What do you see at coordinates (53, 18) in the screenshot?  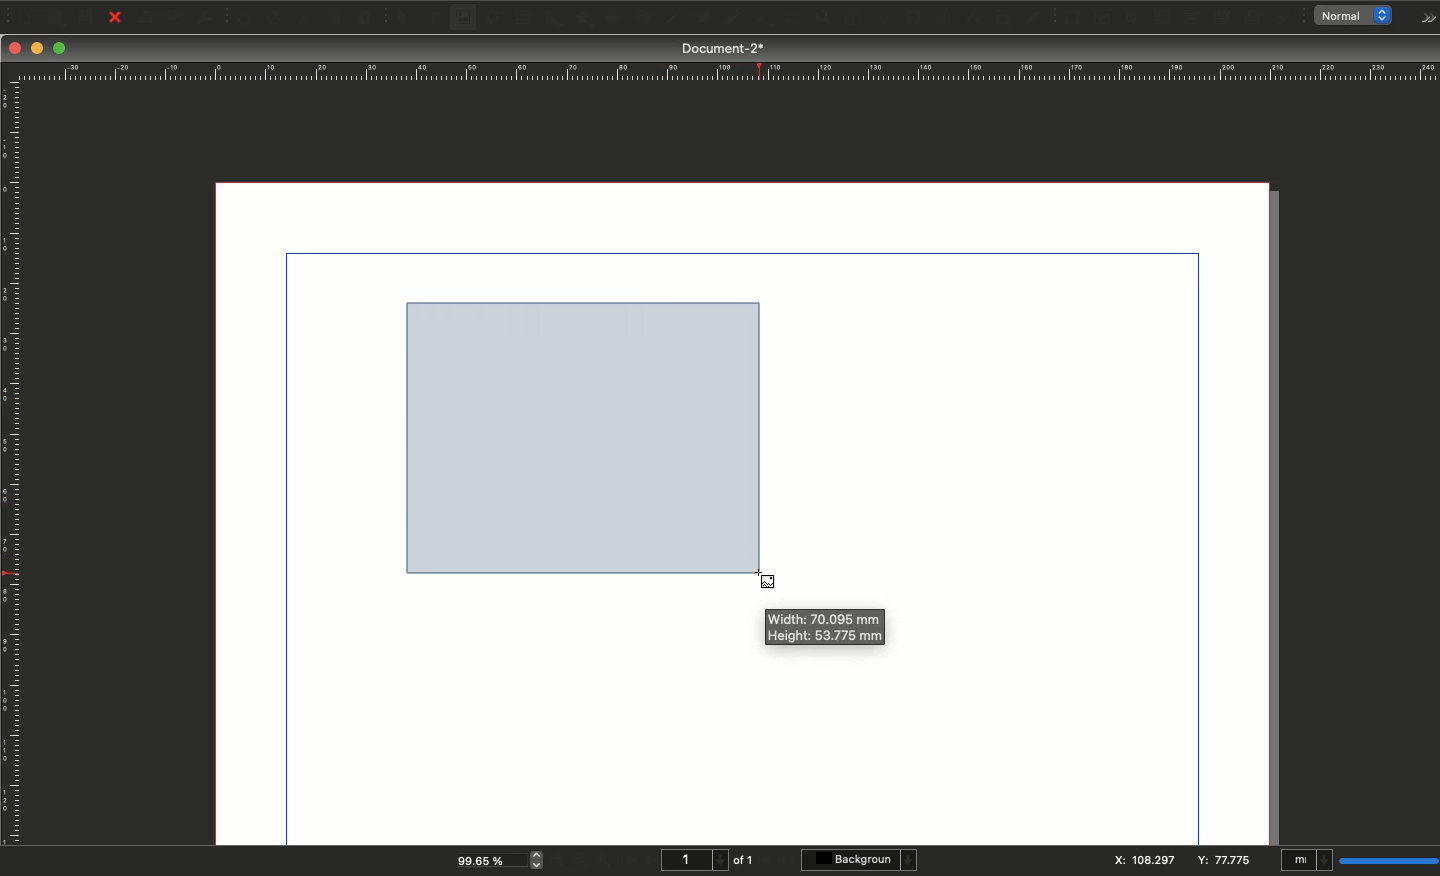 I see `Open` at bounding box center [53, 18].